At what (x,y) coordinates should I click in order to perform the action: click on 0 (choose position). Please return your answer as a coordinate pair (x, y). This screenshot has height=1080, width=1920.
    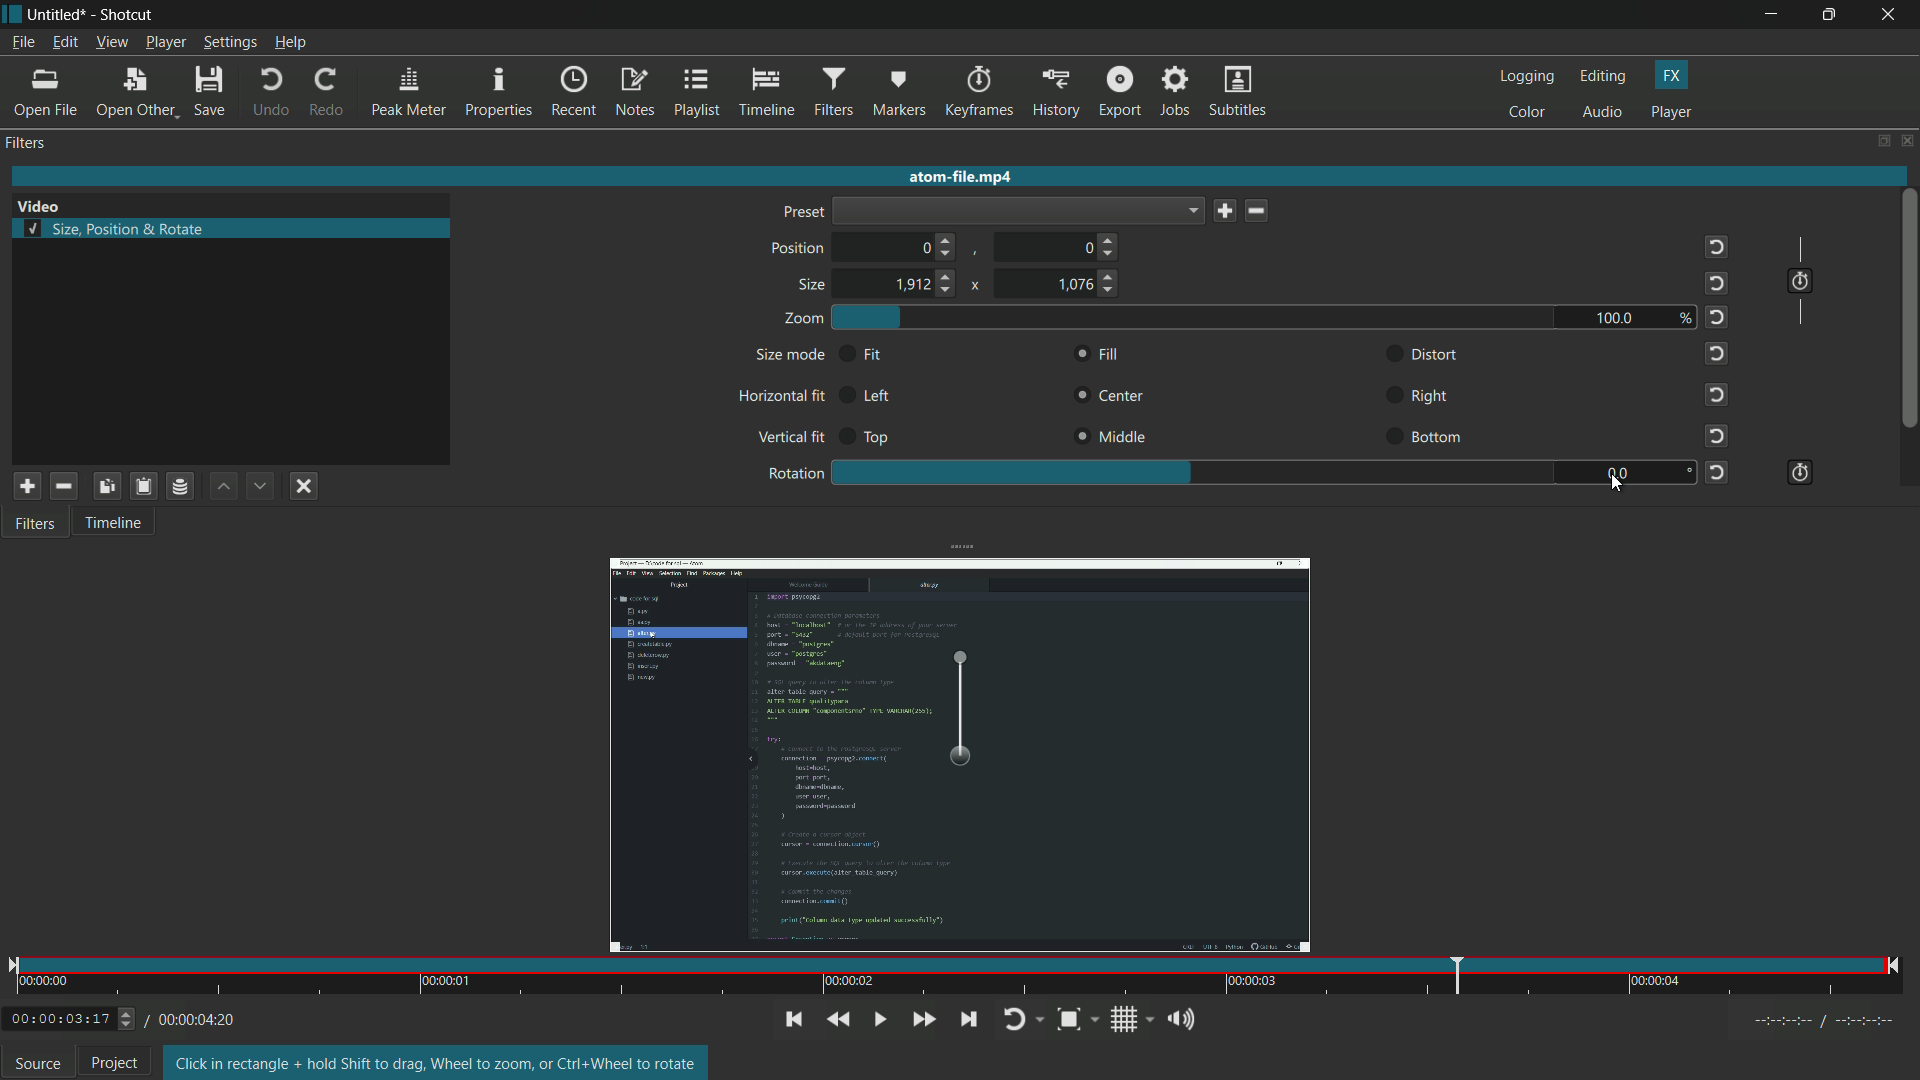
    Looking at the image, I should click on (935, 247).